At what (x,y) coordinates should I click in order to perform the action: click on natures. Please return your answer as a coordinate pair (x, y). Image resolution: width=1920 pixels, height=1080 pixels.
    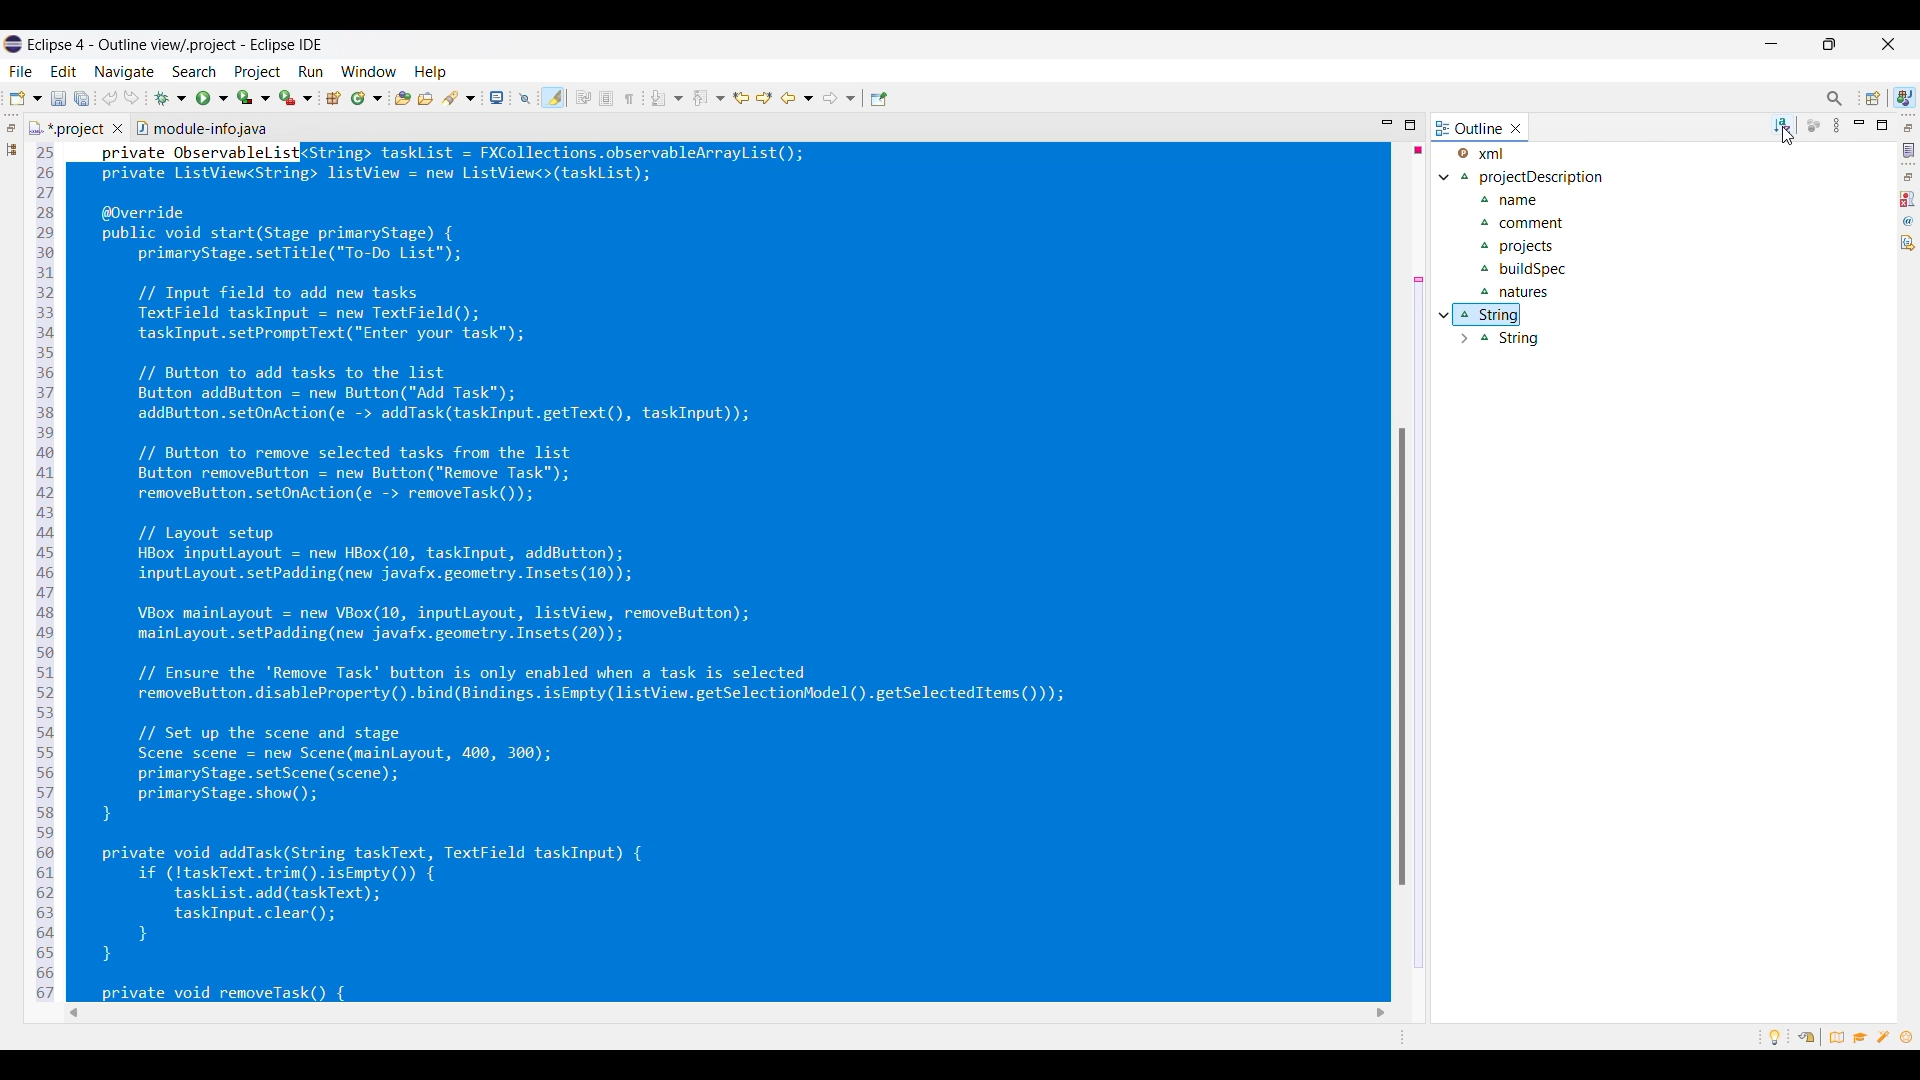
    Looking at the image, I should click on (1518, 290).